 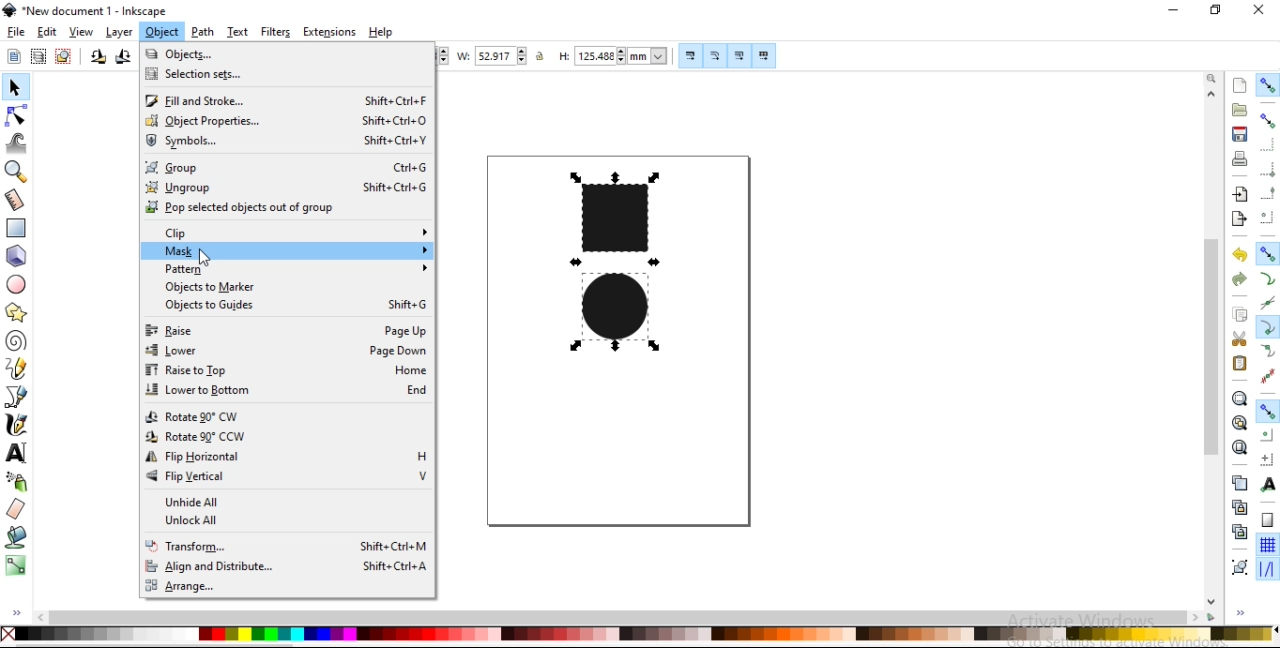 I want to click on snap to edges of bounding box, so click(x=1268, y=146).